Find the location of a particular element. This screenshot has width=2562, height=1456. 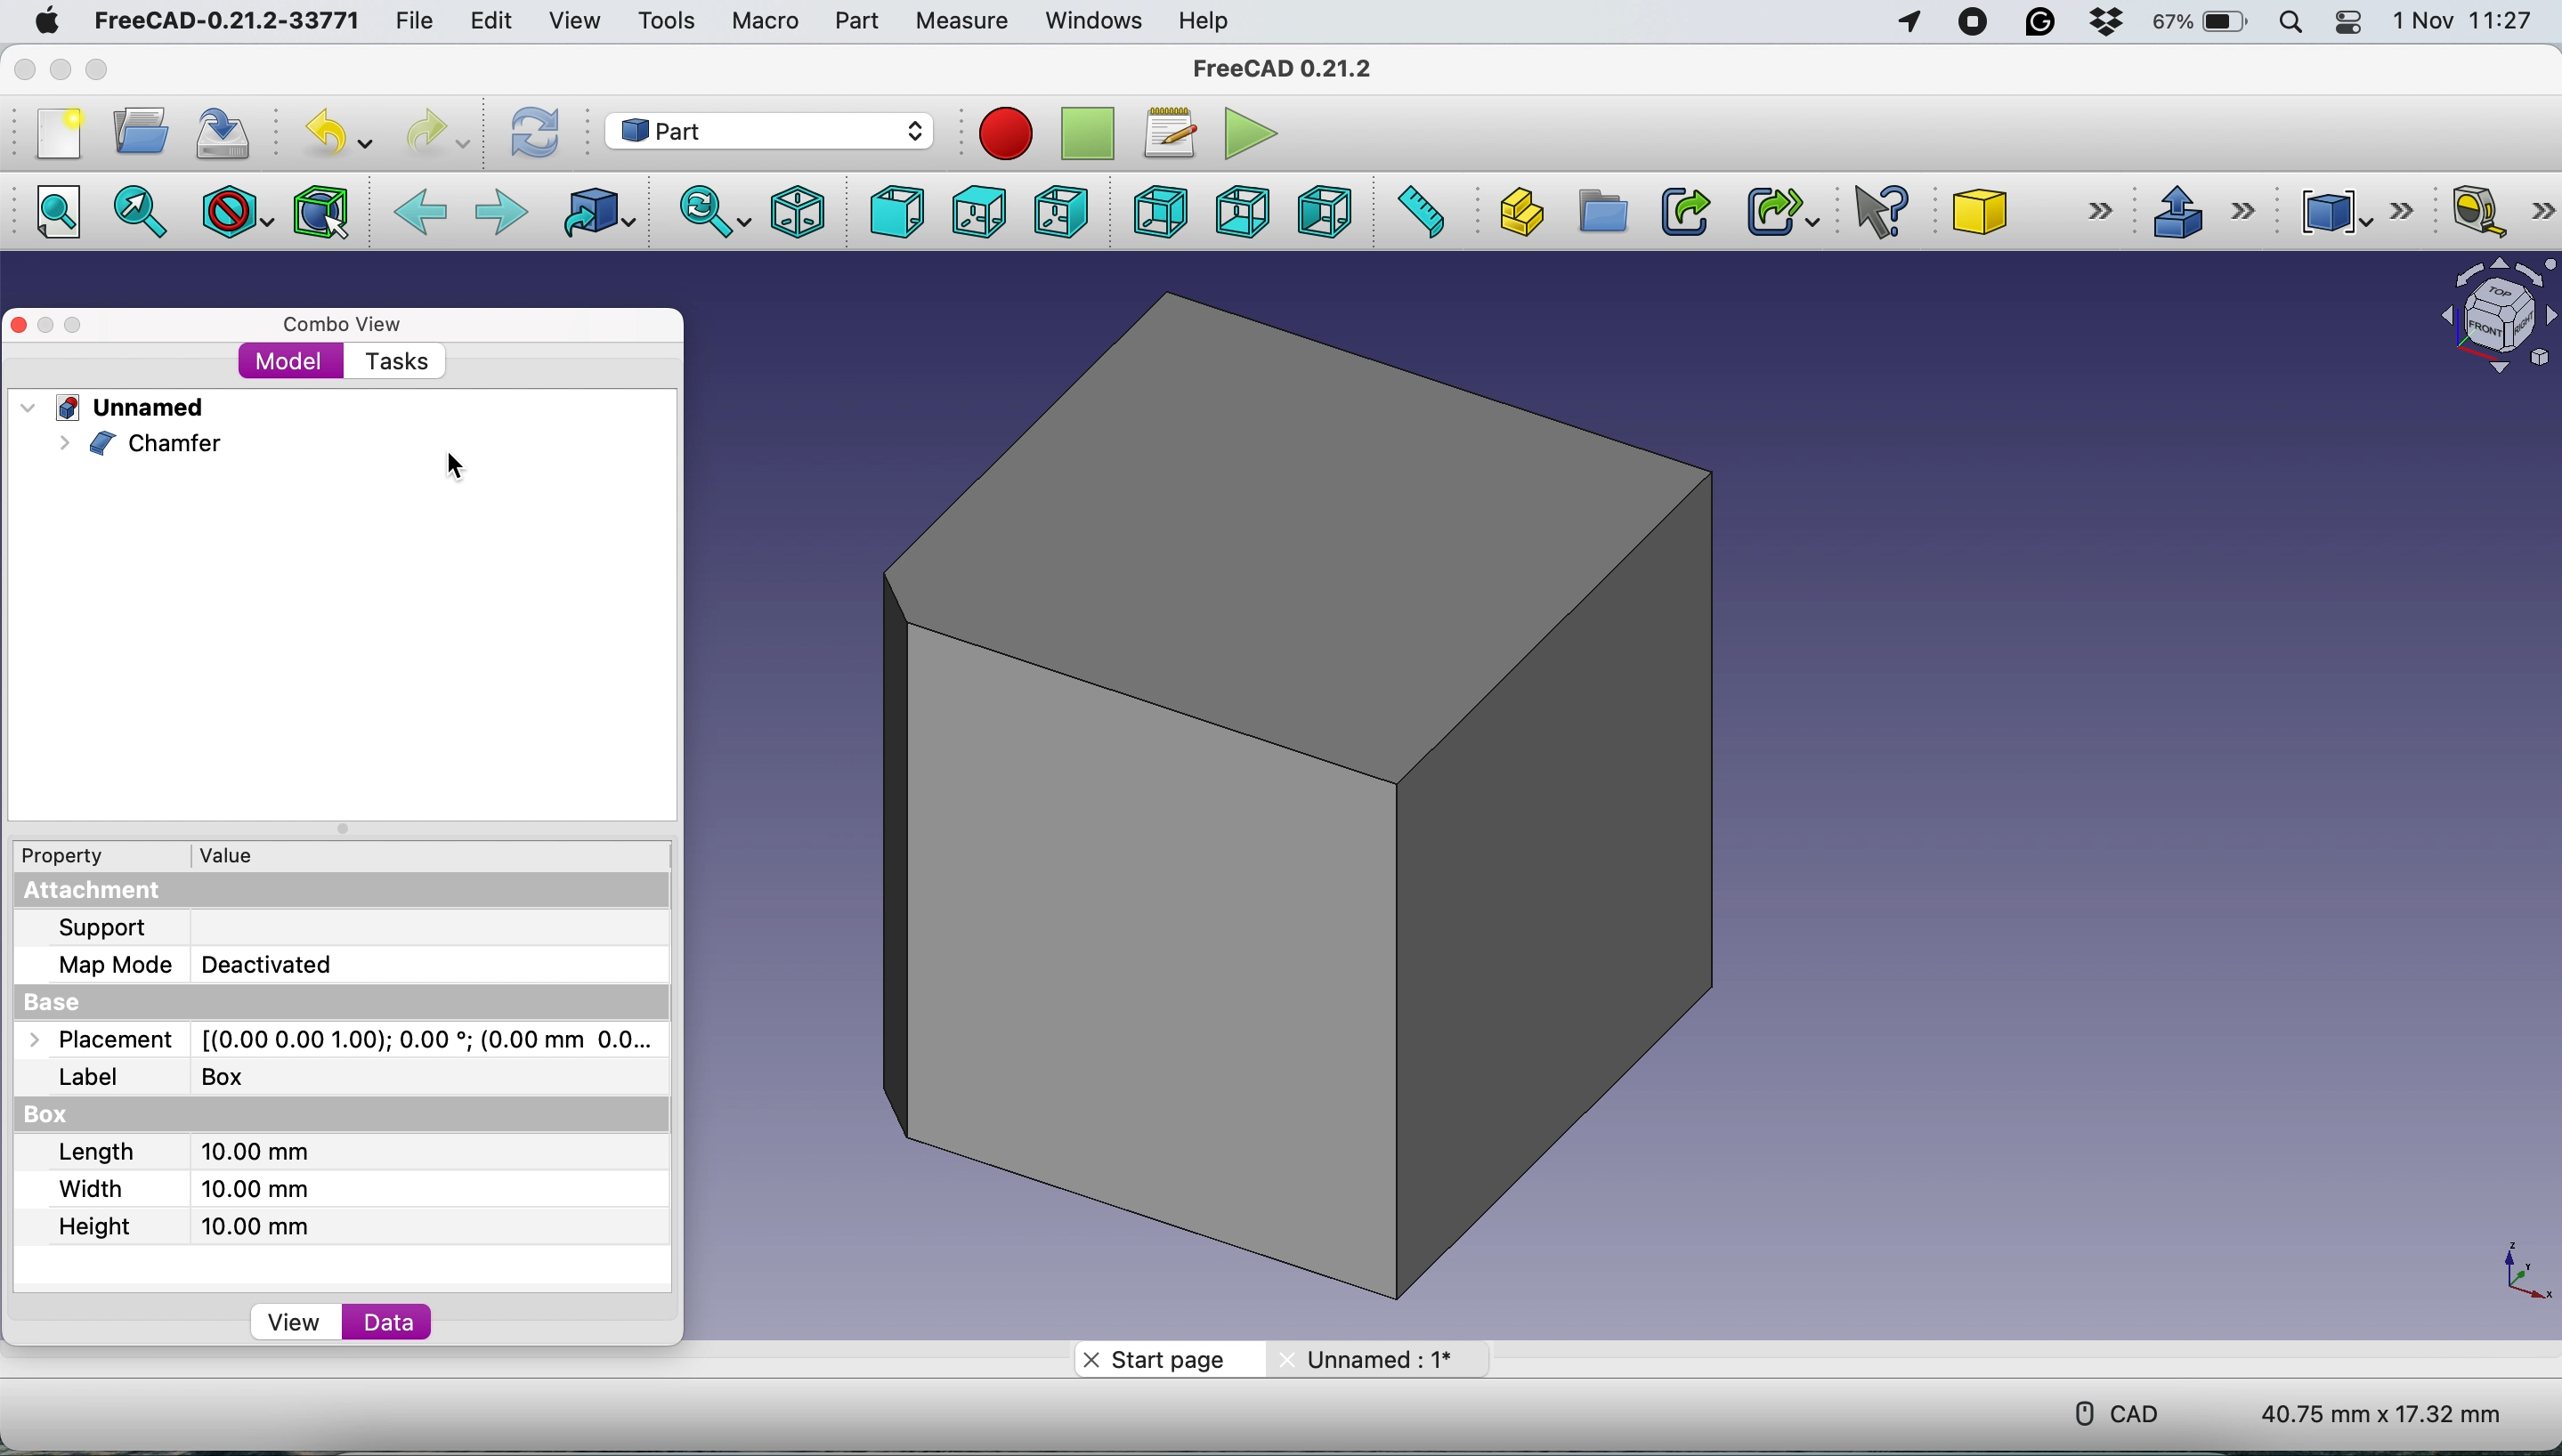

isometric is located at coordinates (793, 213).